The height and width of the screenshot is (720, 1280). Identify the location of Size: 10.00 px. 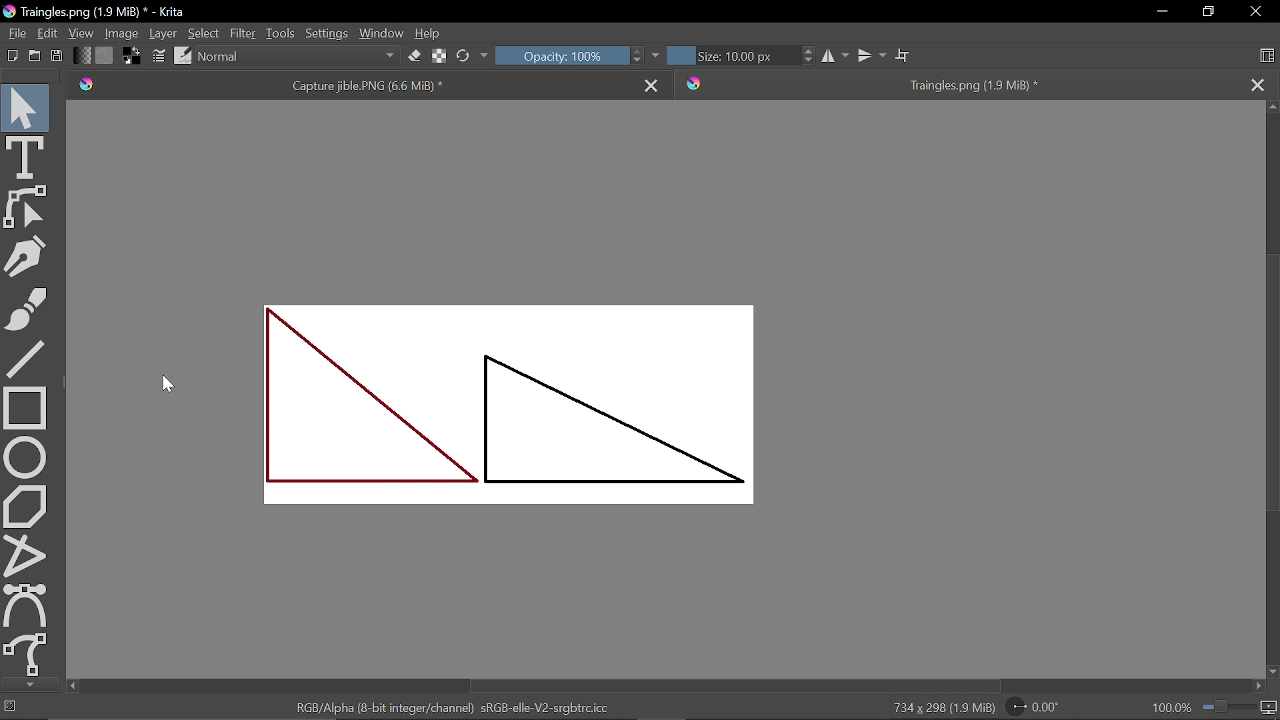
(729, 56).